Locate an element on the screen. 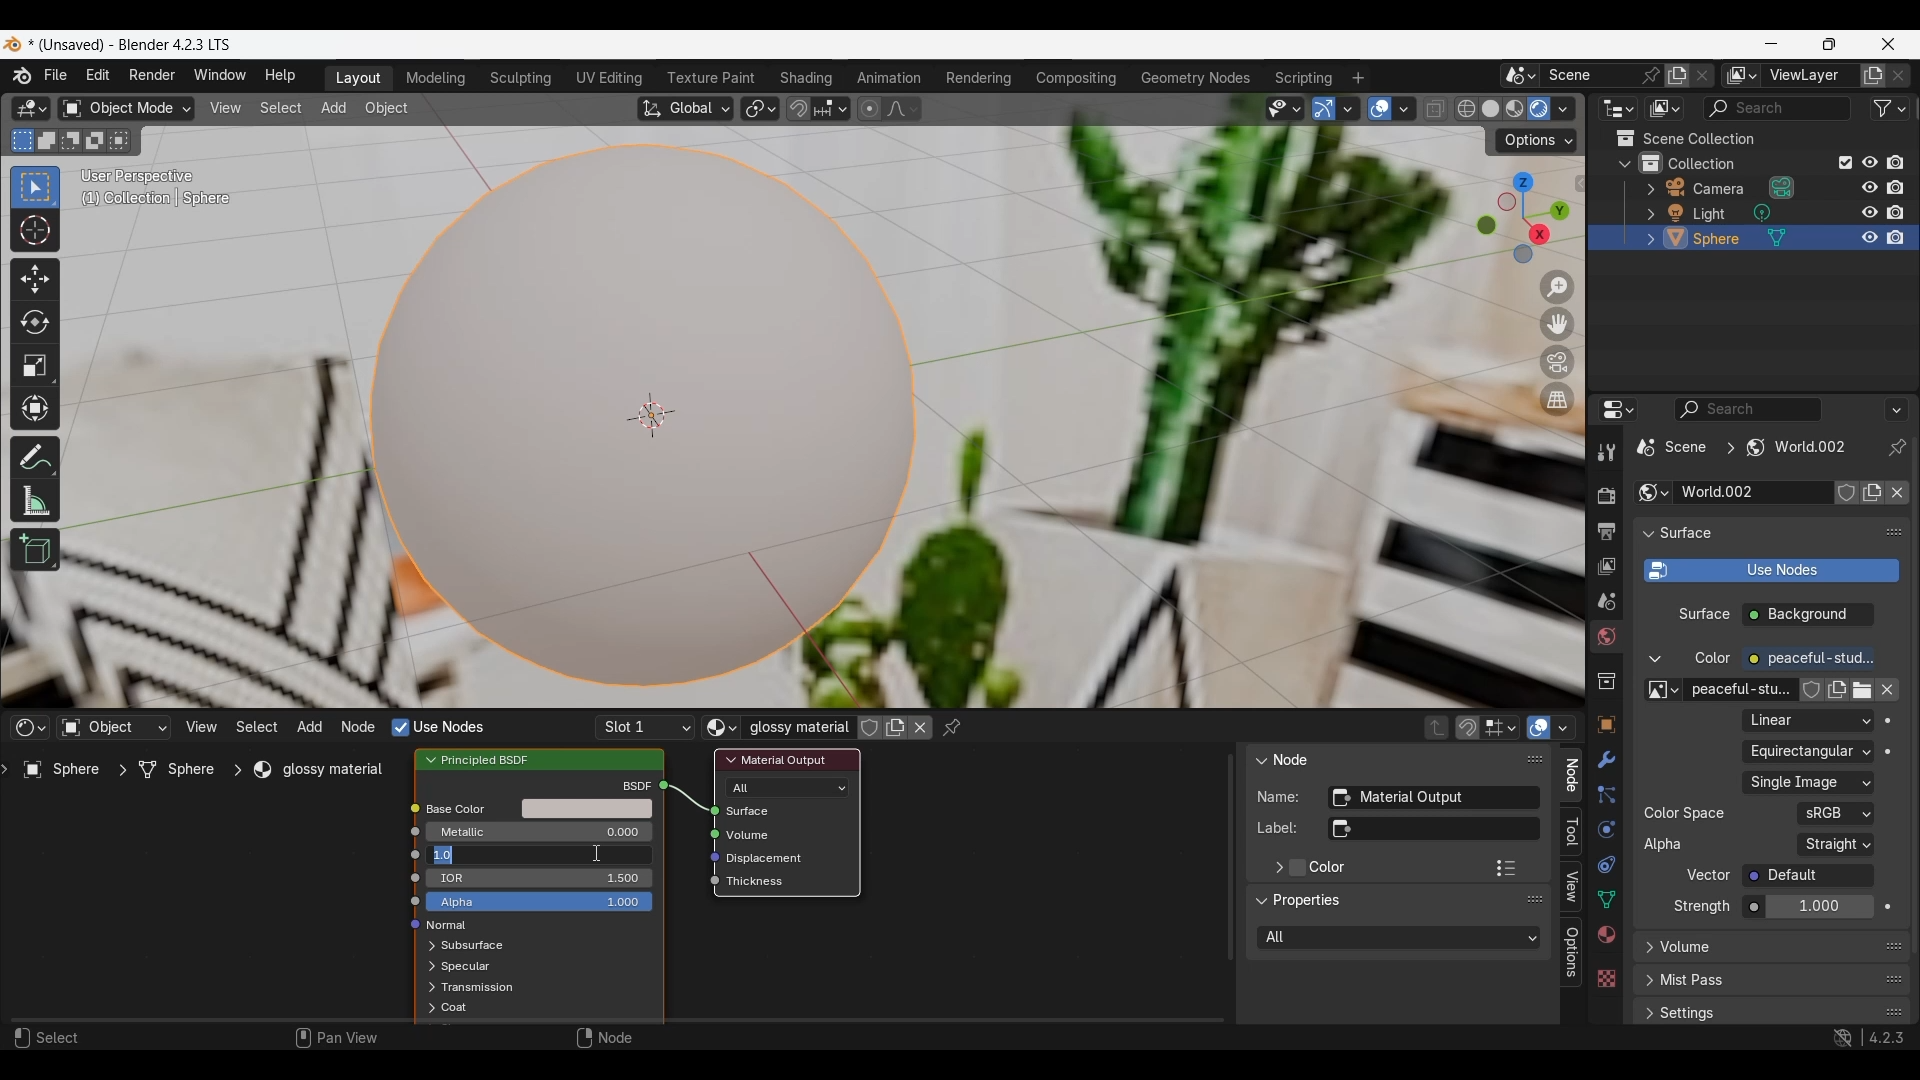 This screenshot has height=1080, width=1920. Select menu is located at coordinates (256, 726).